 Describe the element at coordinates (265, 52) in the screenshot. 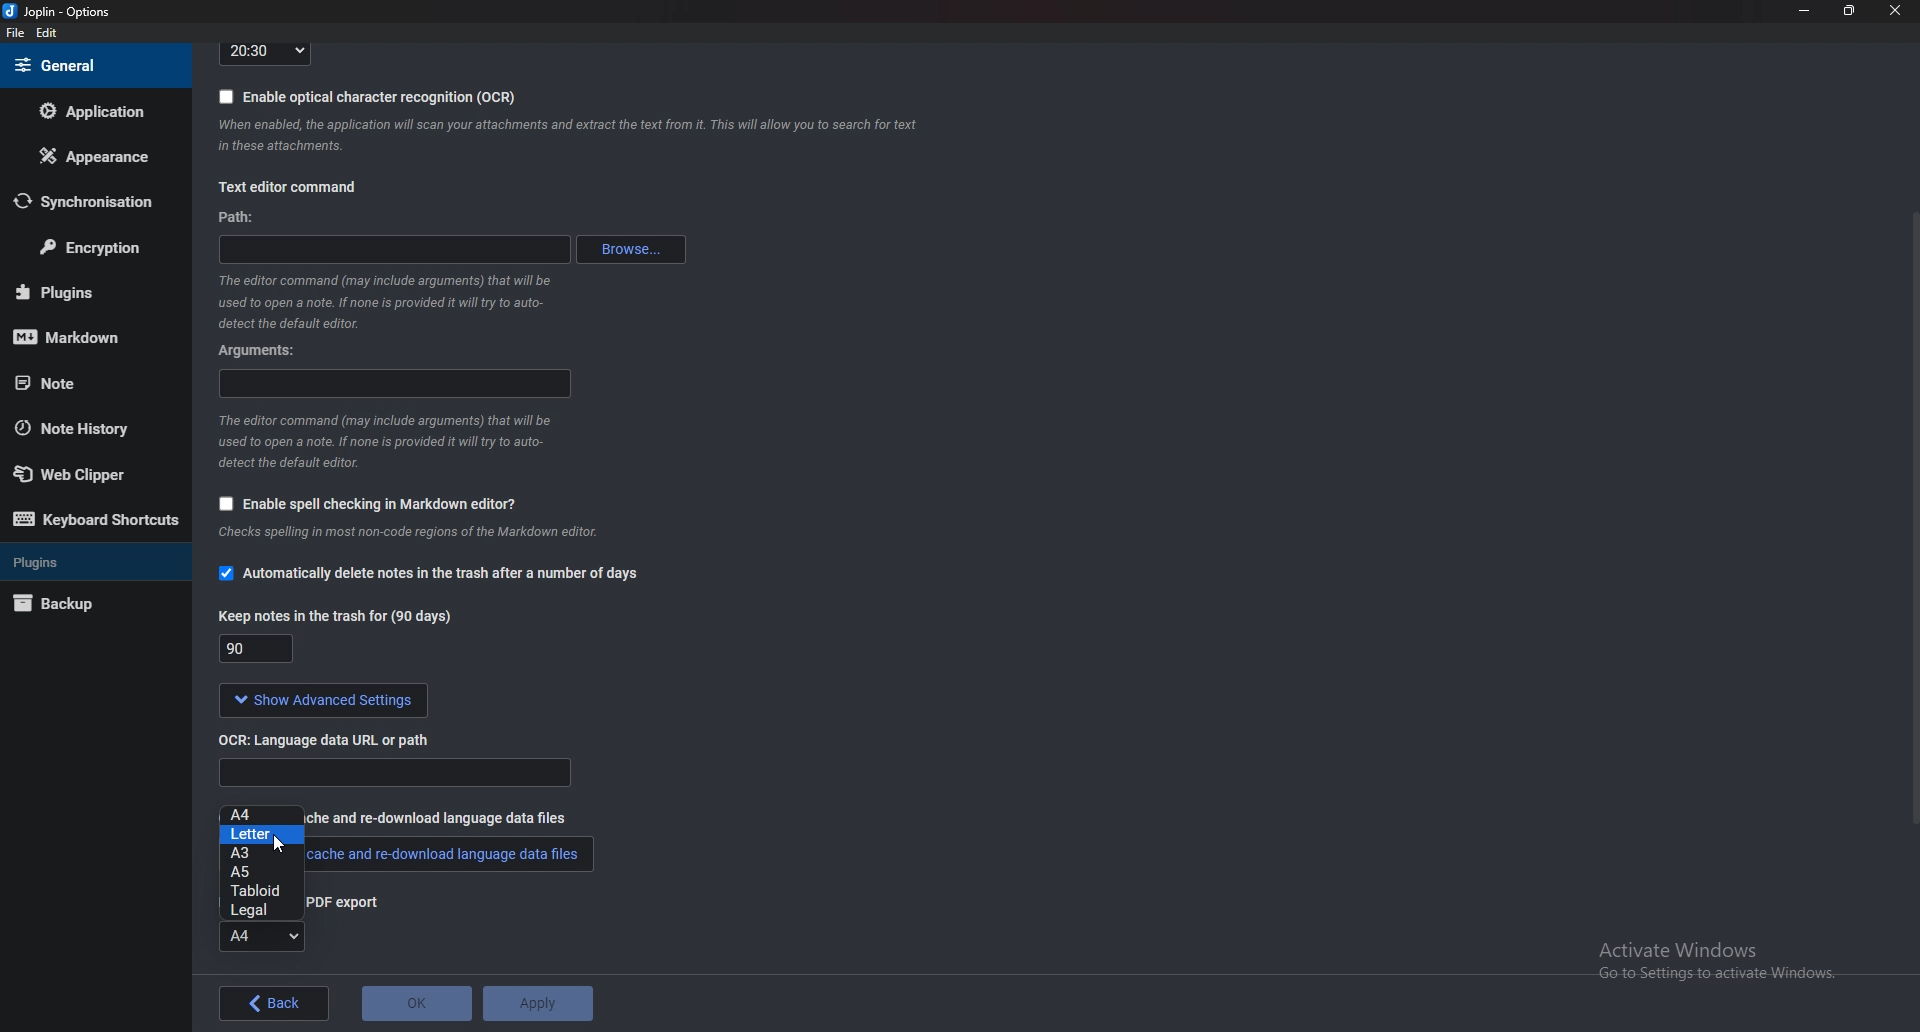

I see `Time format` at that location.